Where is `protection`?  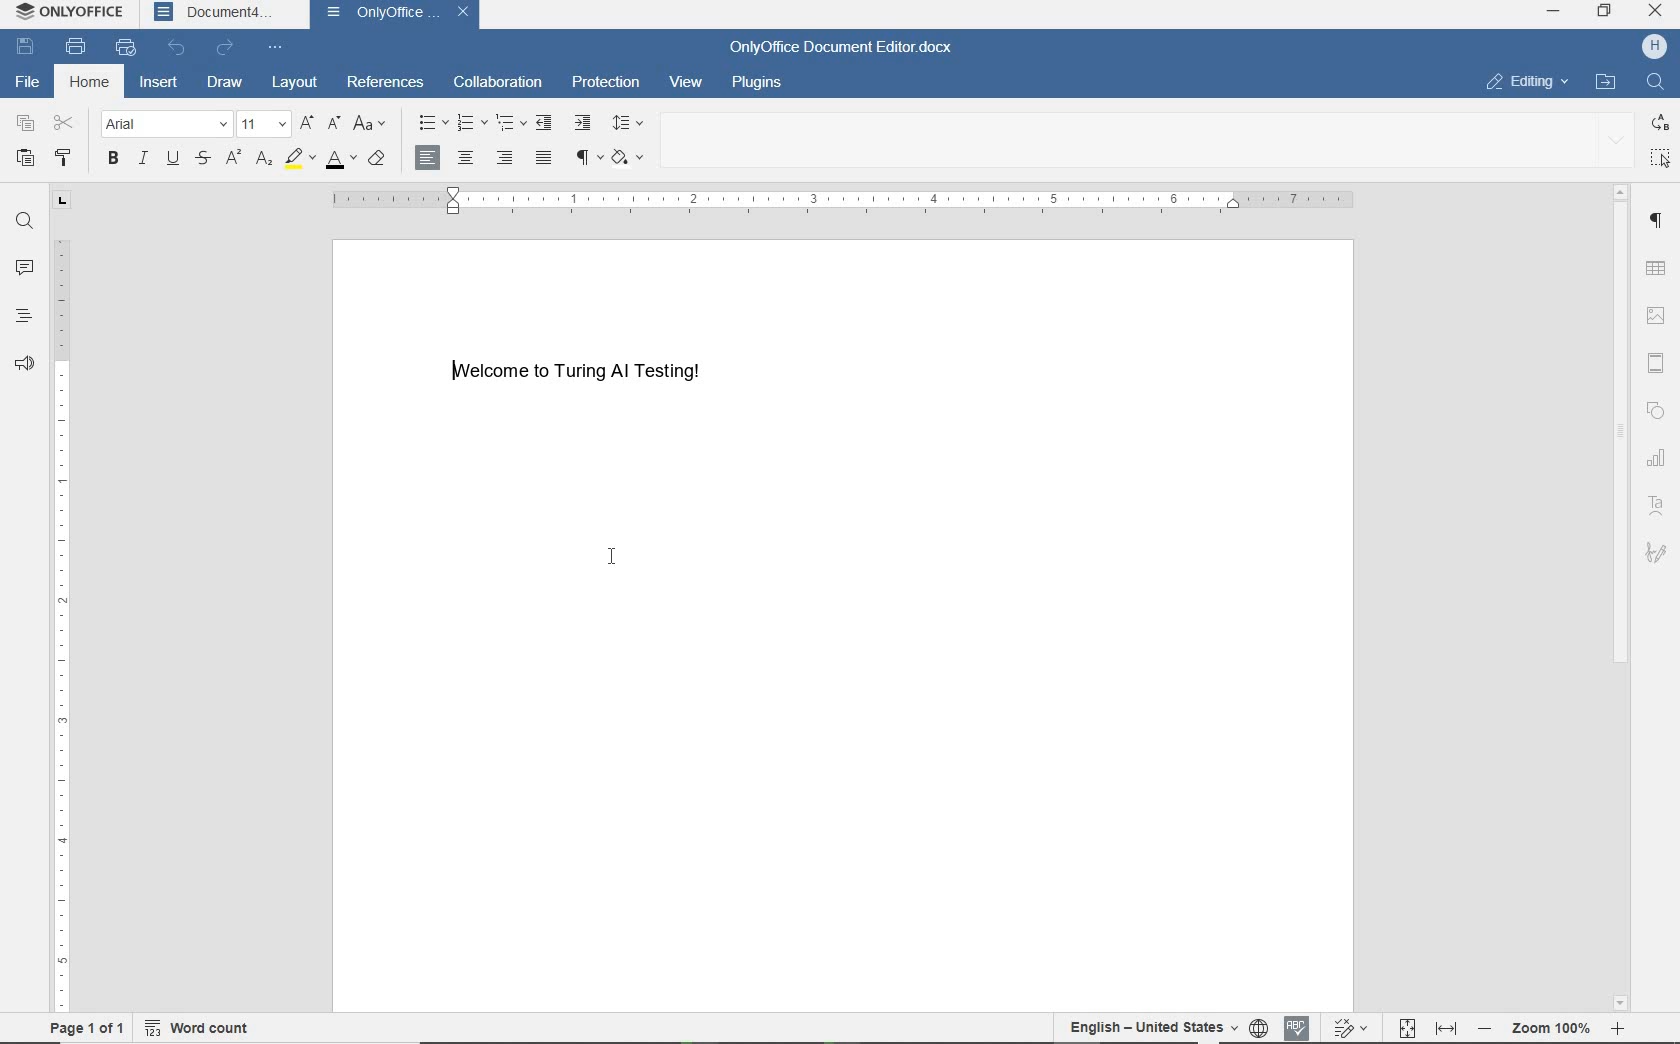
protection is located at coordinates (604, 81).